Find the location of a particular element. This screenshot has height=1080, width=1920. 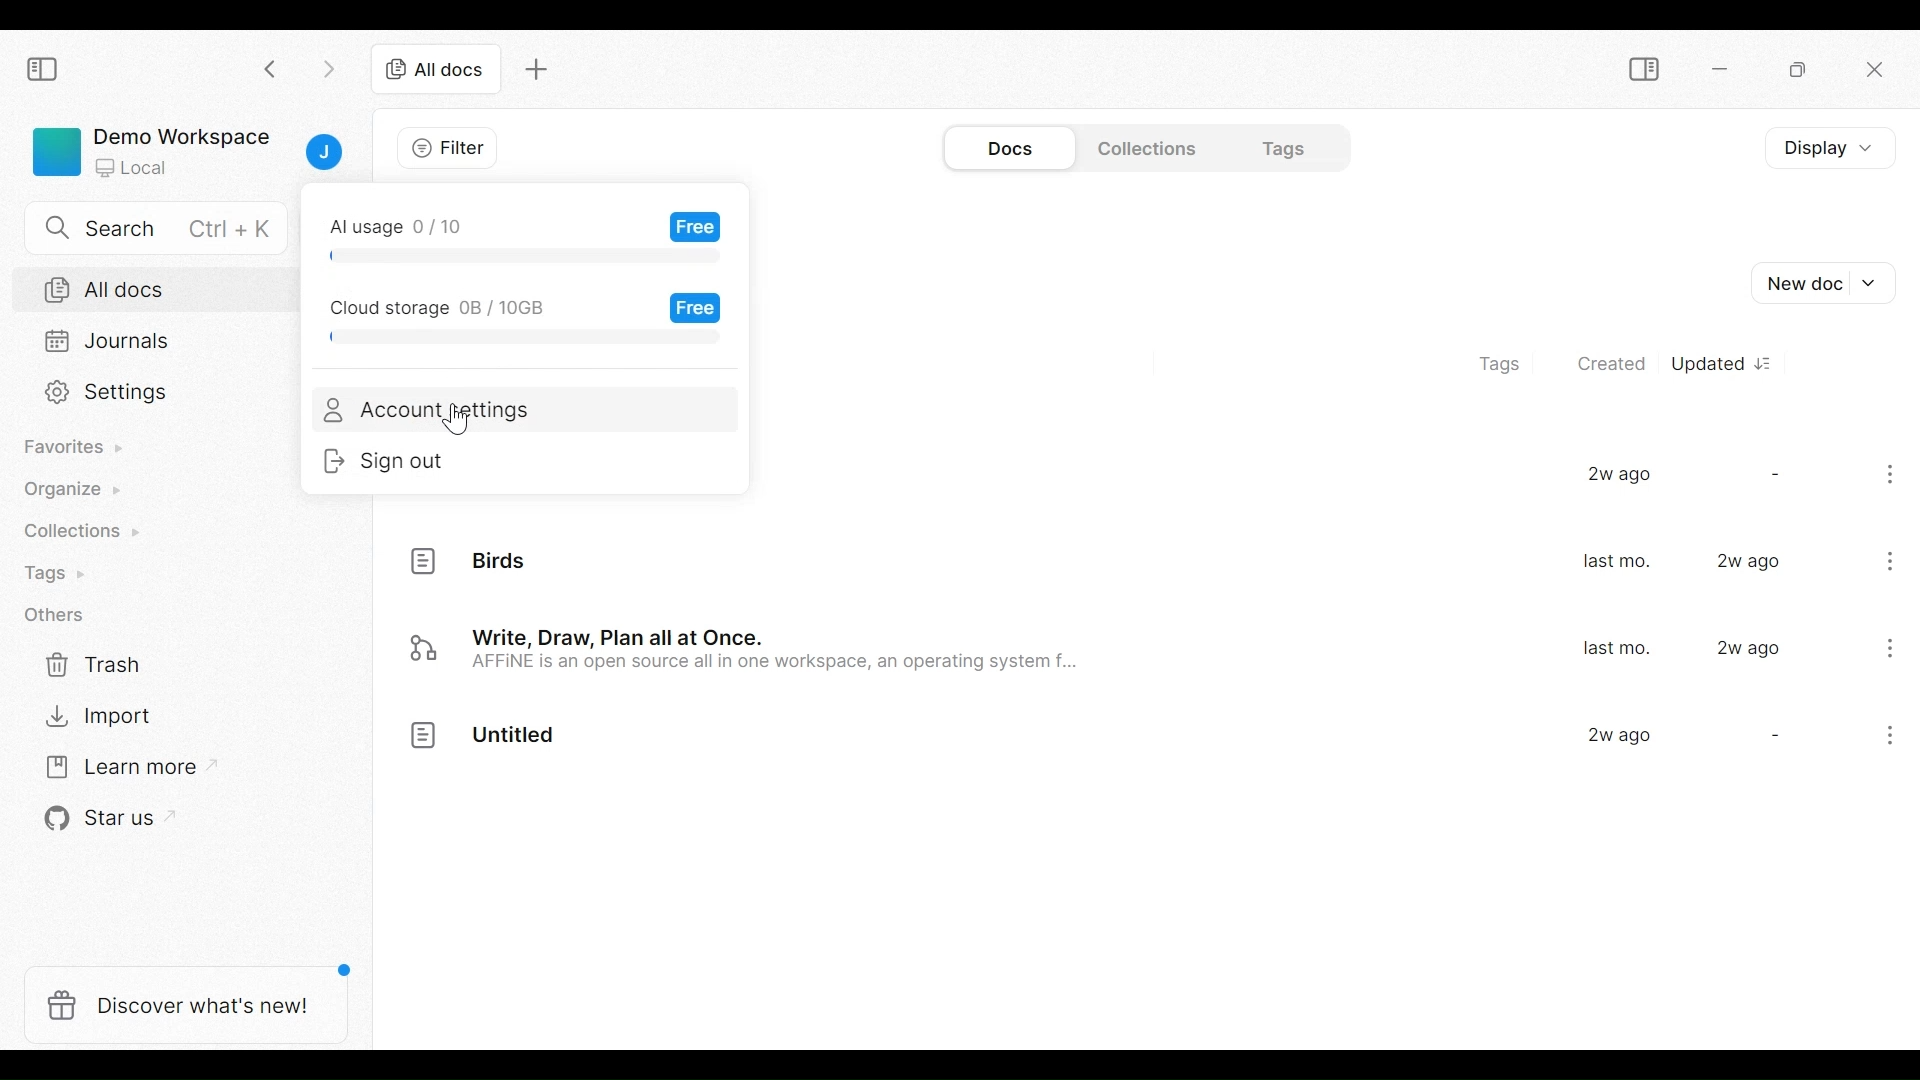

Show/Hide Sidebar is located at coordinates (1642, 68).